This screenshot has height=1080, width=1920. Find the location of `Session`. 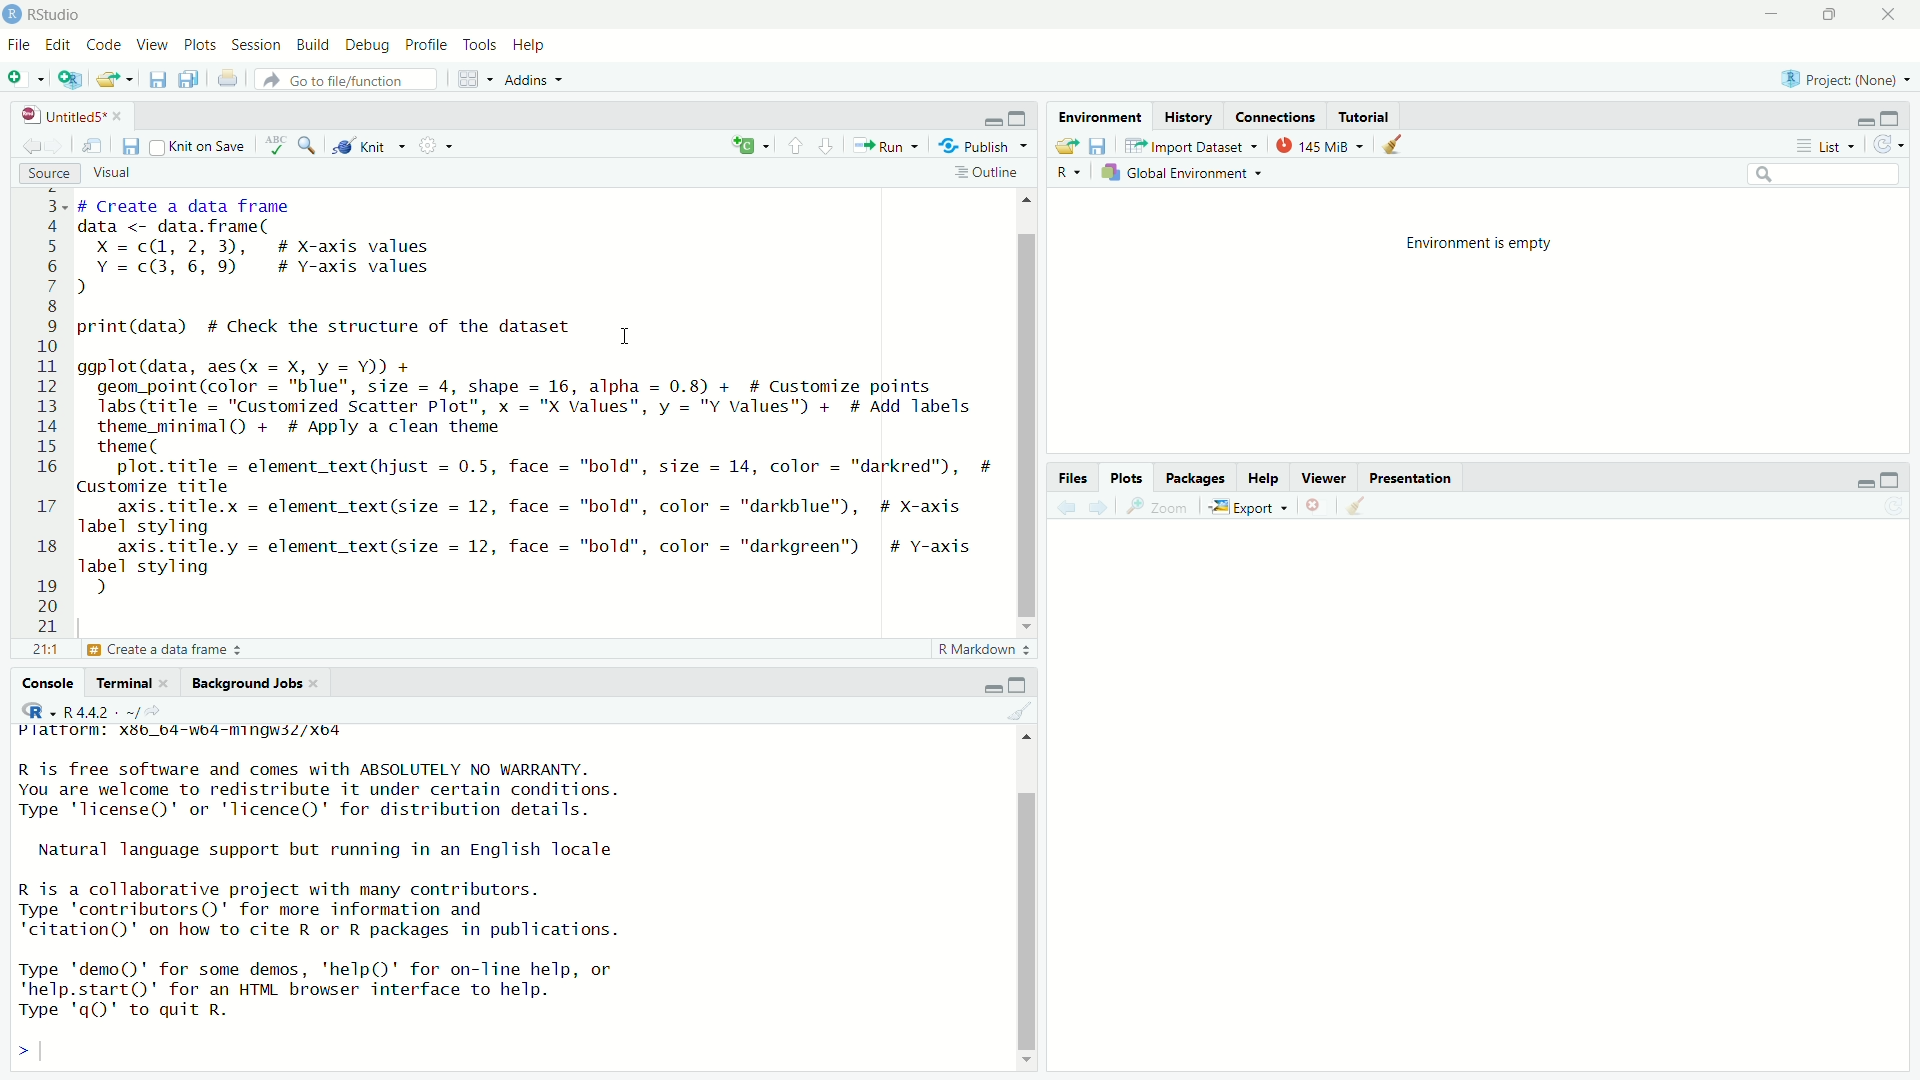

Session is located at coordinates (258, 47).